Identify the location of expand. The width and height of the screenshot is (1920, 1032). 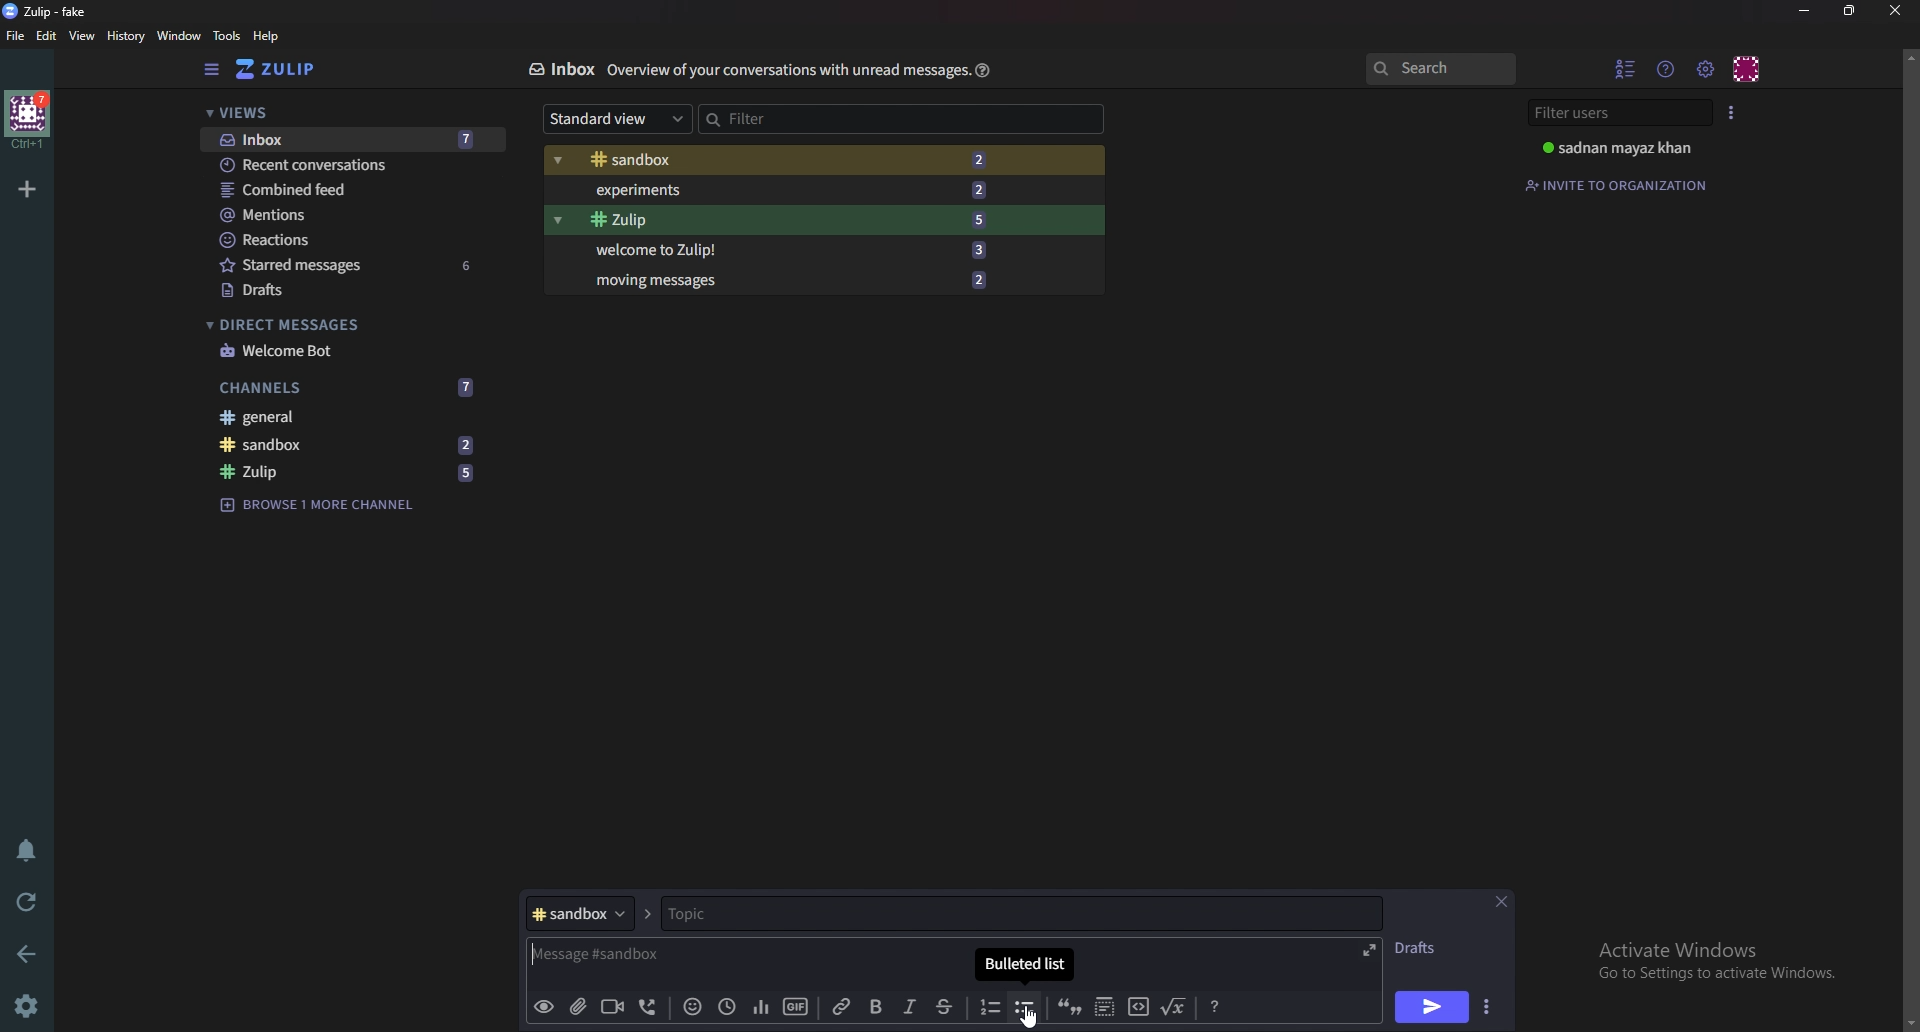
(1366, 950).